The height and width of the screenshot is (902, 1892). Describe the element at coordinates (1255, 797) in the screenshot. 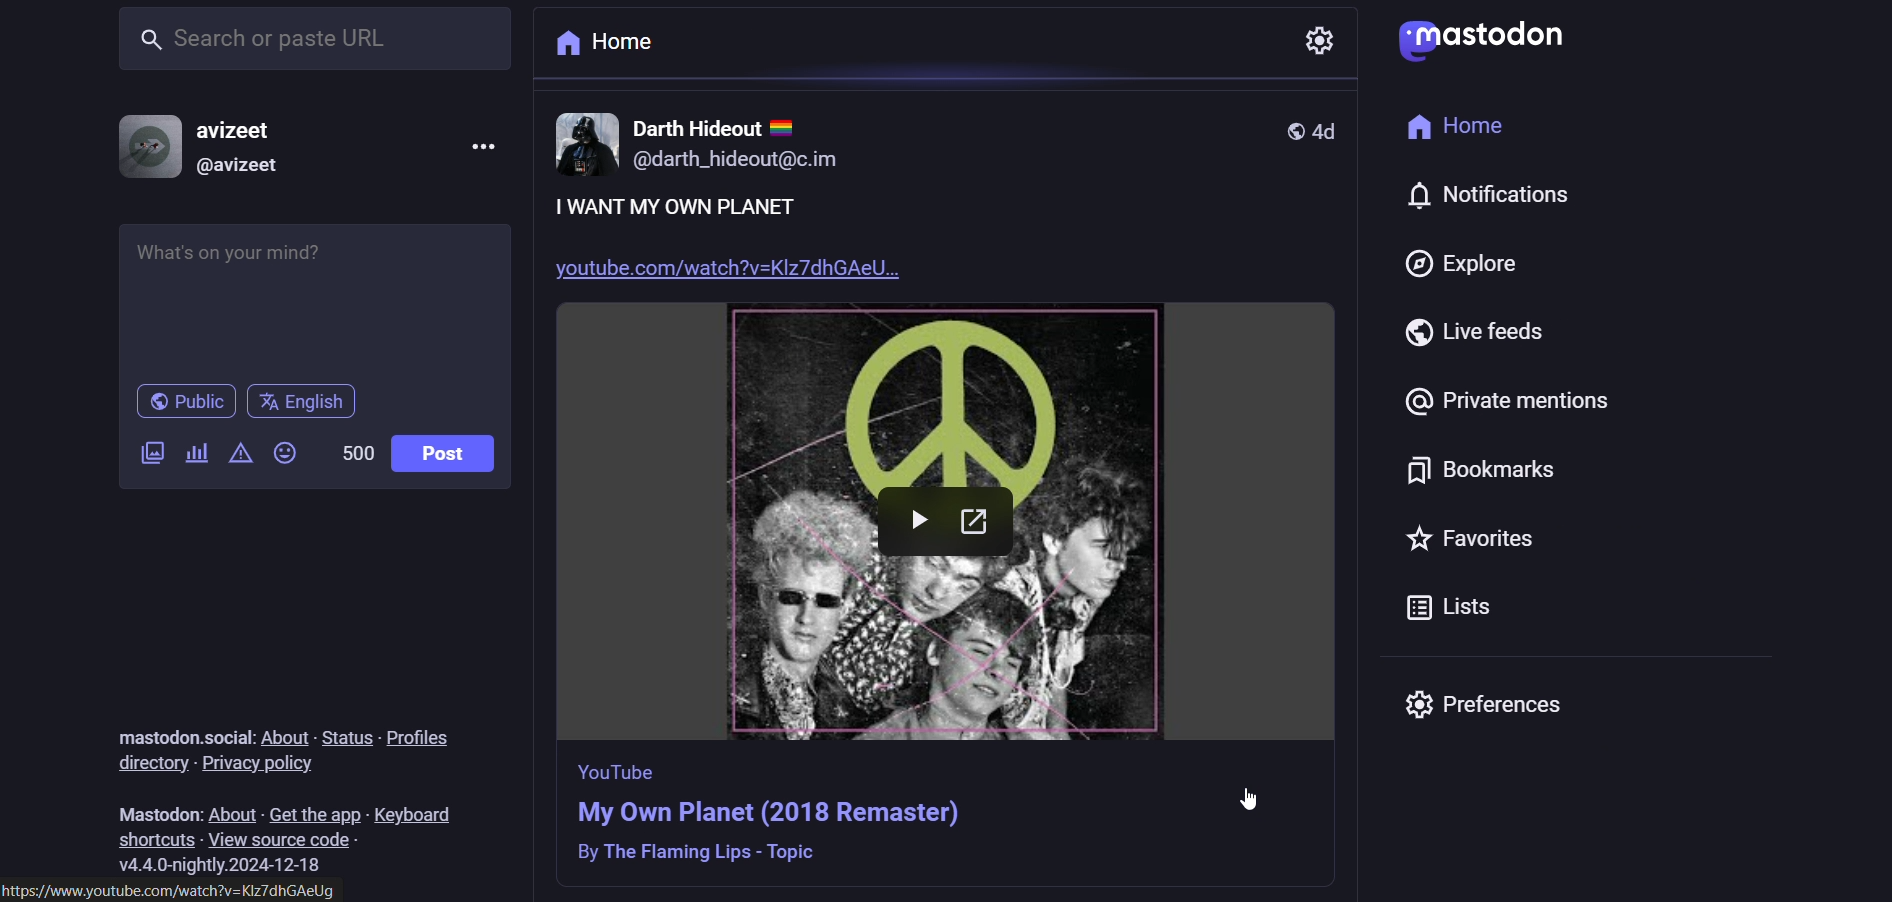

I see `cursor` at that location.